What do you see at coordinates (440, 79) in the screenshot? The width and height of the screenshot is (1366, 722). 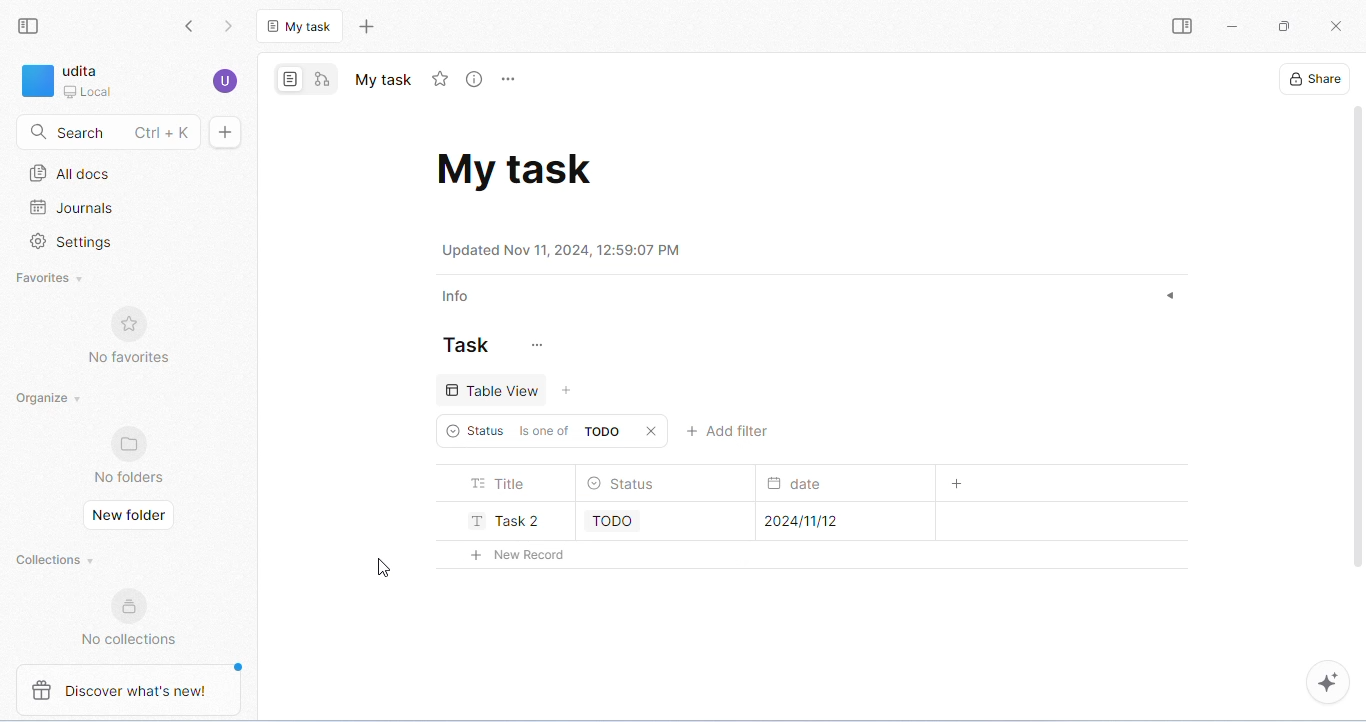 I see `add favorite` at bounding box center [440, 79].